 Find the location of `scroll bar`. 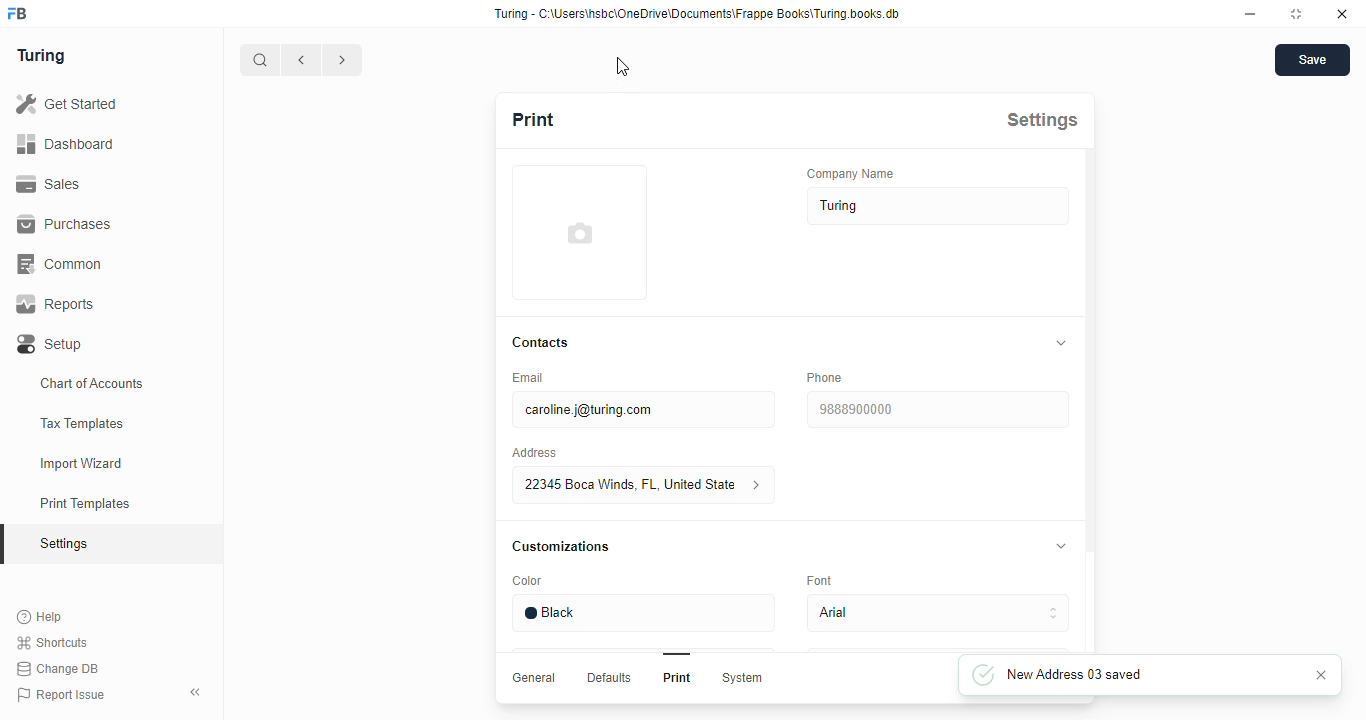

scroll bar is located at coordinates (1091, 402).